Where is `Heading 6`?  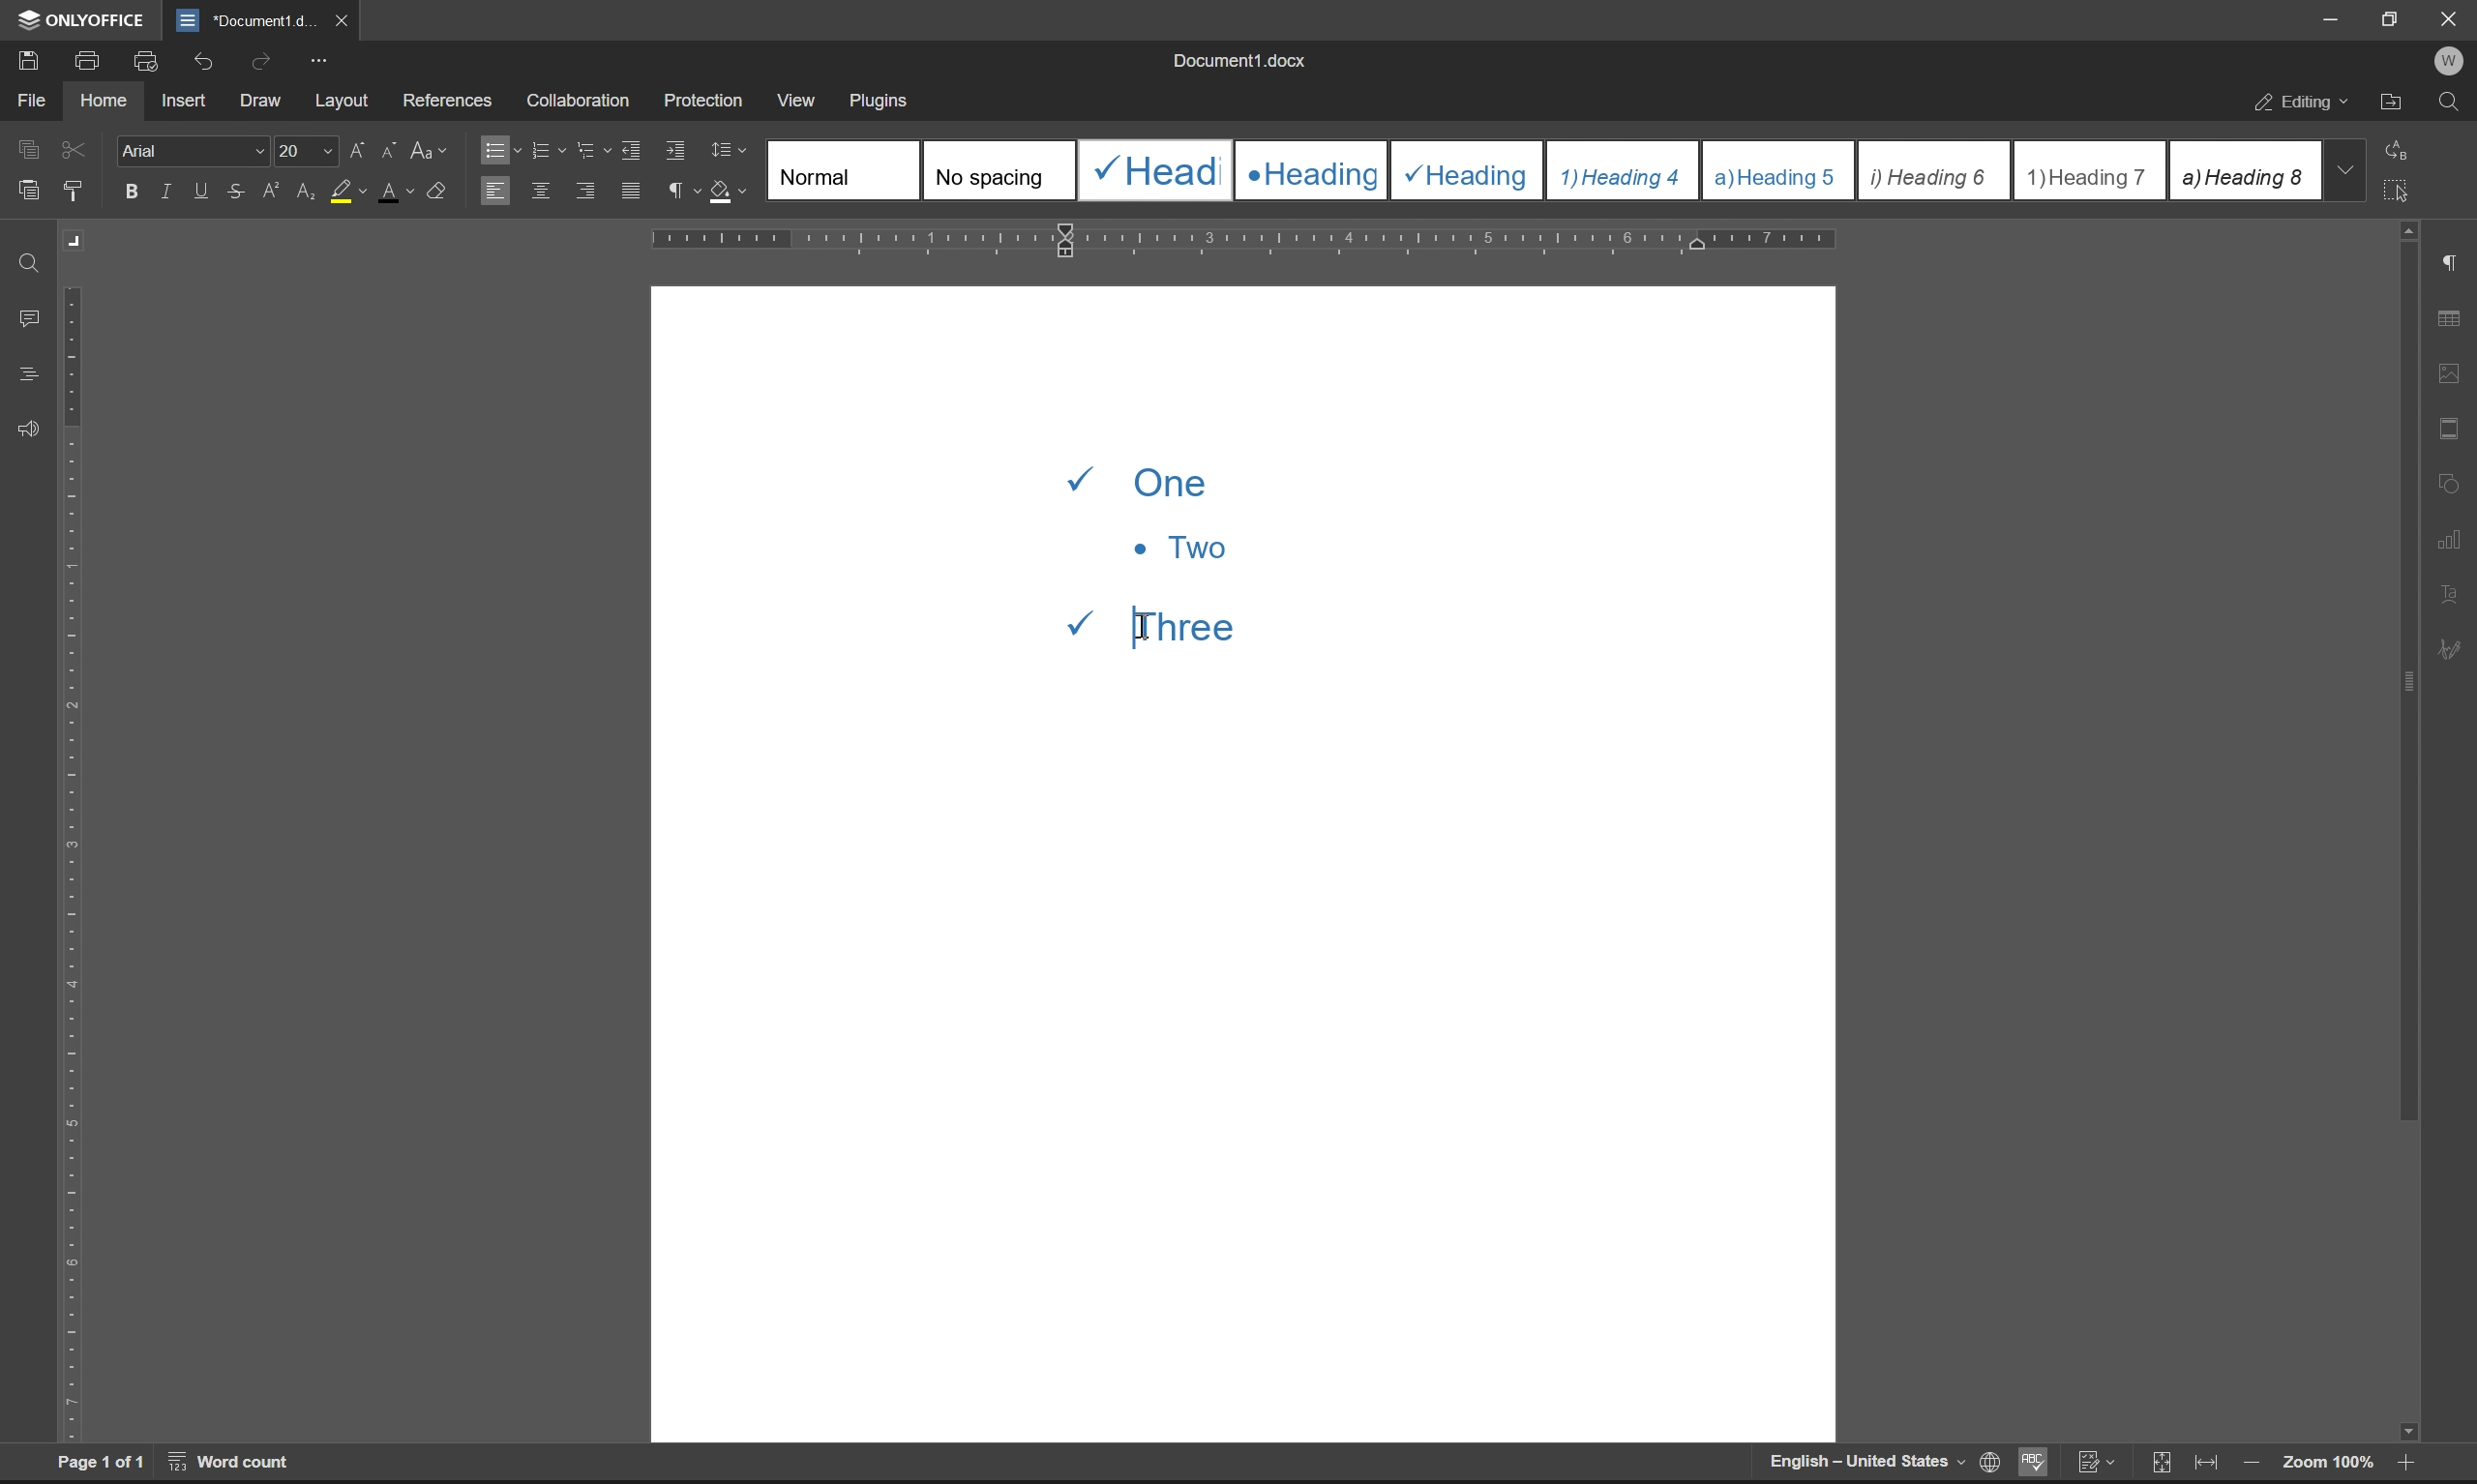
Heading 6 is located at coordinates (1932, 172).